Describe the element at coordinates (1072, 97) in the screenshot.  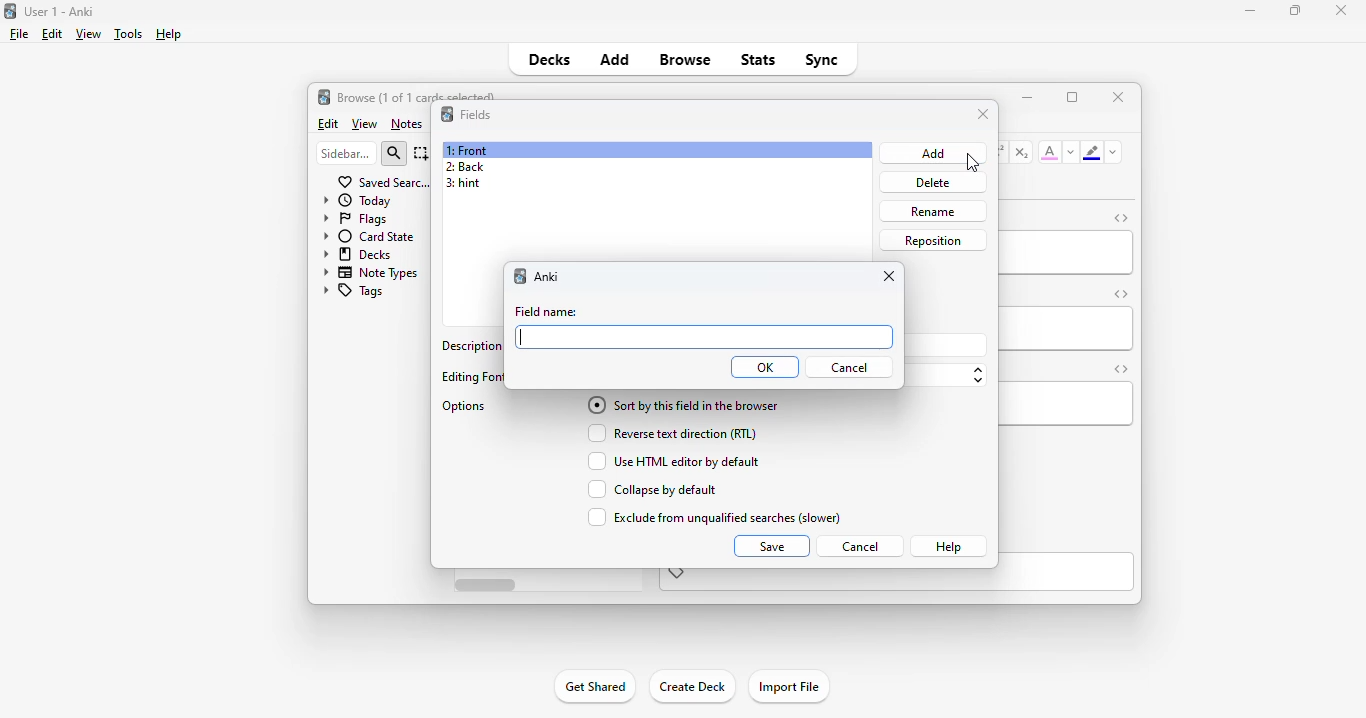
I see `maximize` at that location.